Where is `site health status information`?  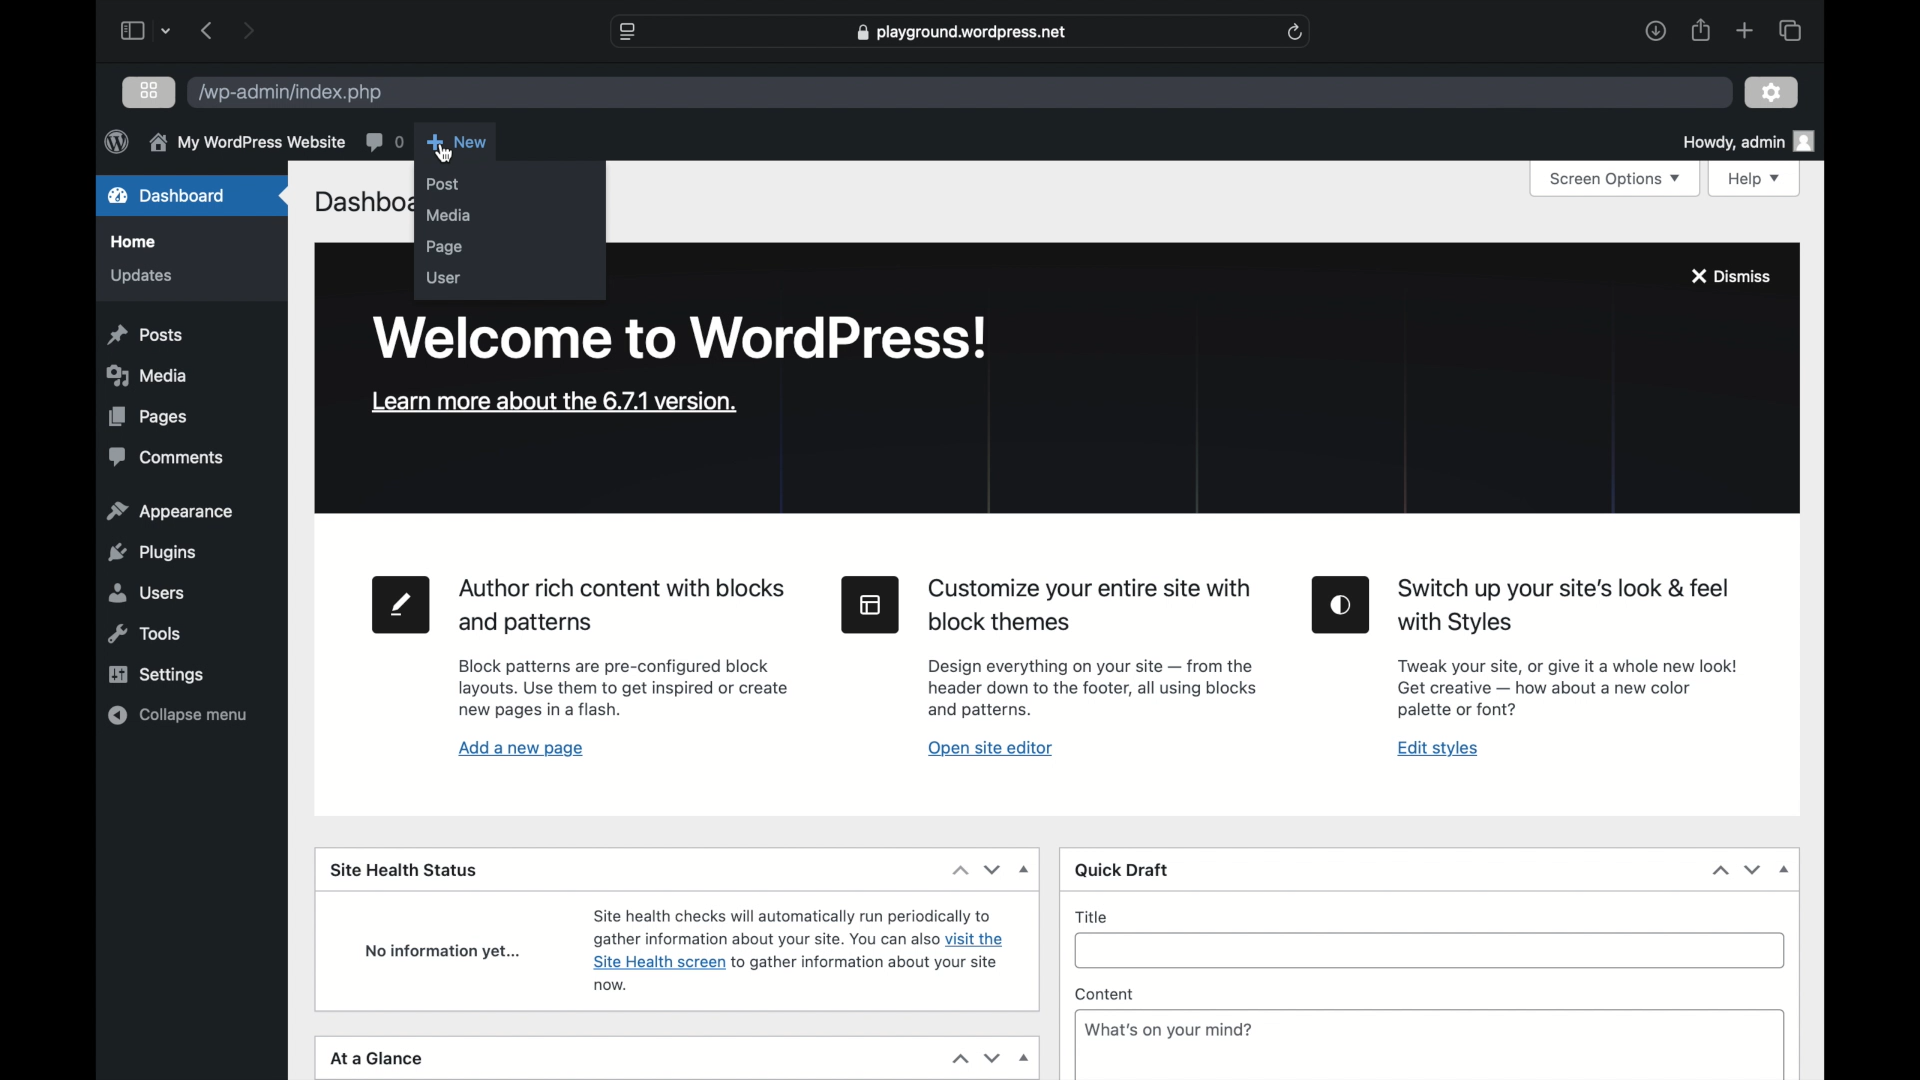 site health status information is located at coordinates (799, 950).